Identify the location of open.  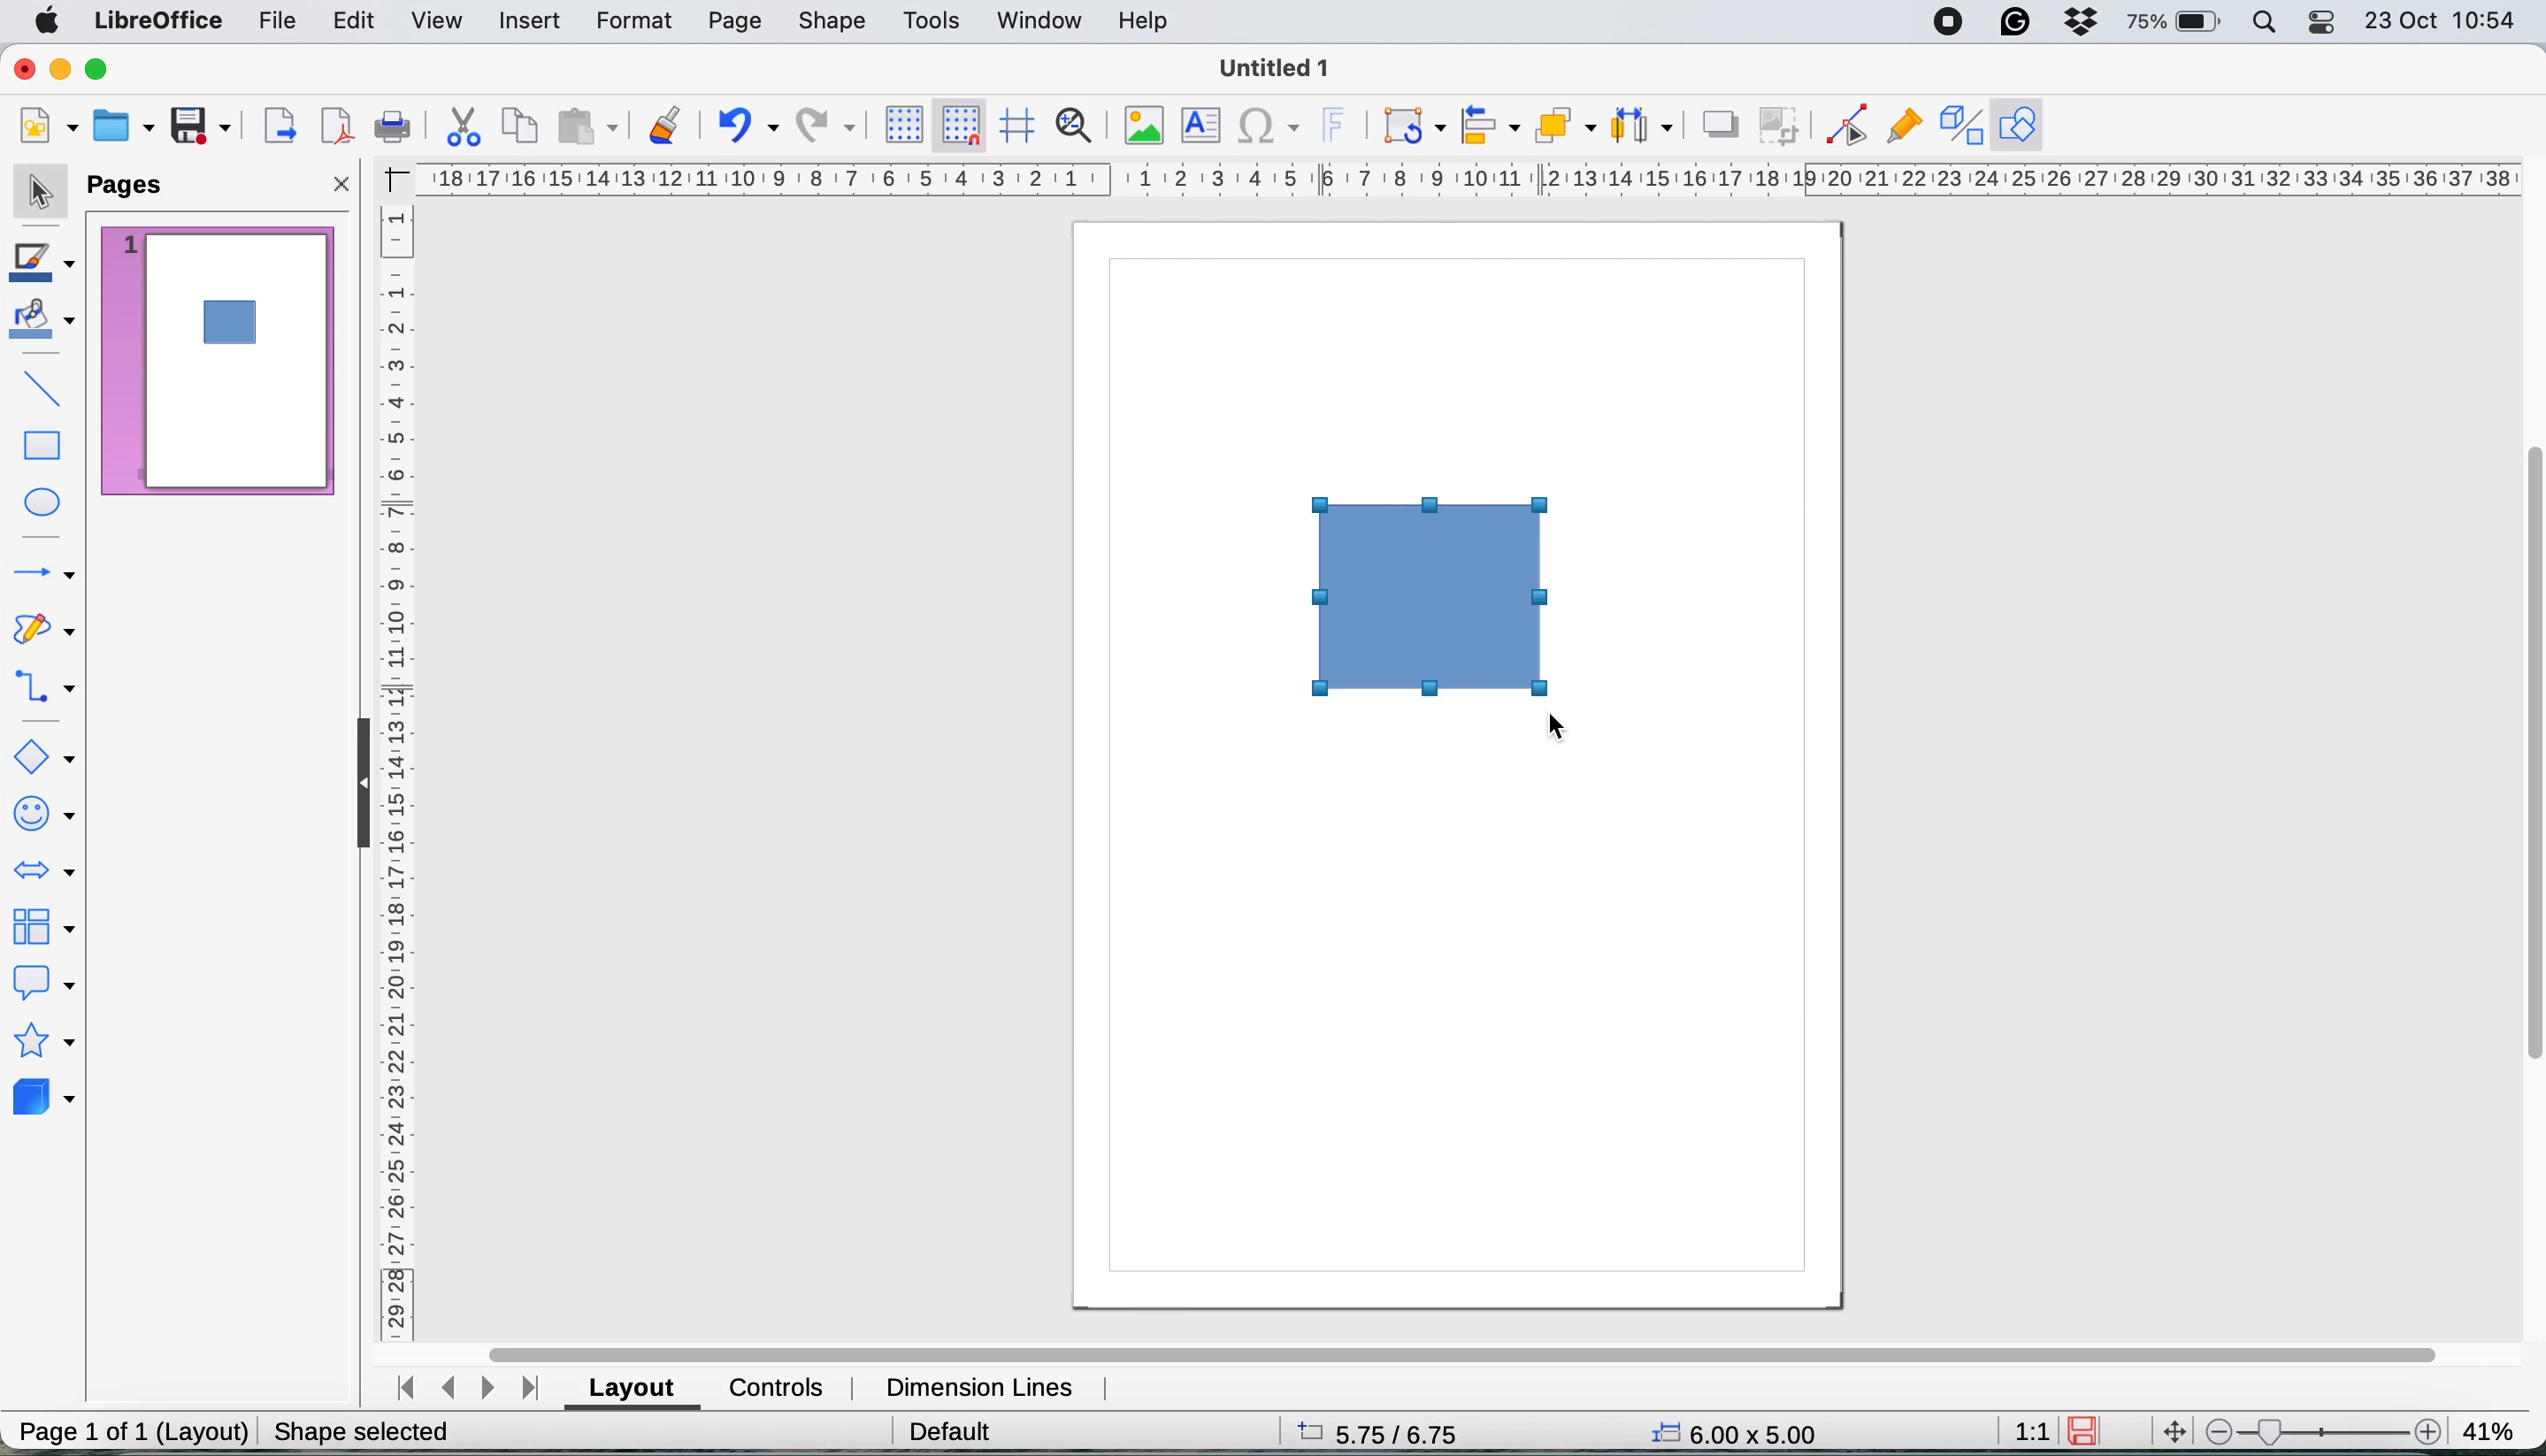
(123, 128).